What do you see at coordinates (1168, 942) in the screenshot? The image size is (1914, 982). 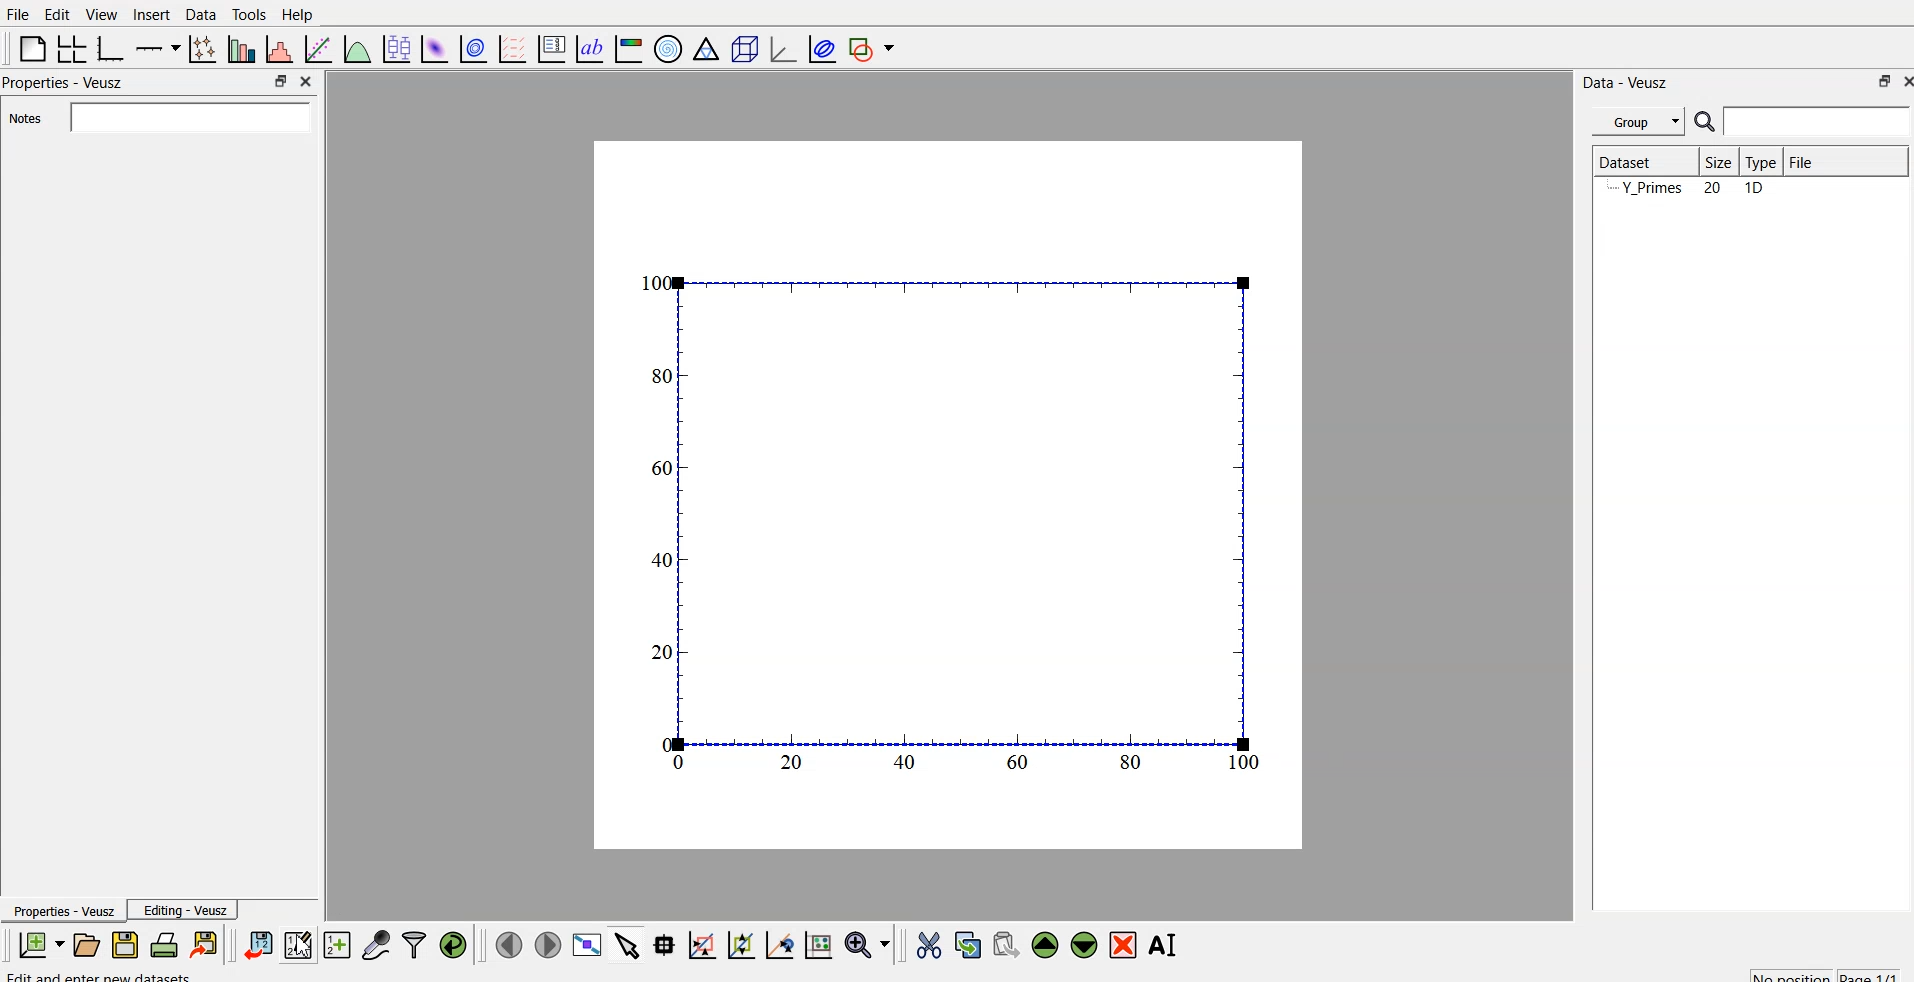 I see `rename the selected widget` at bounding box center [1168, 942].